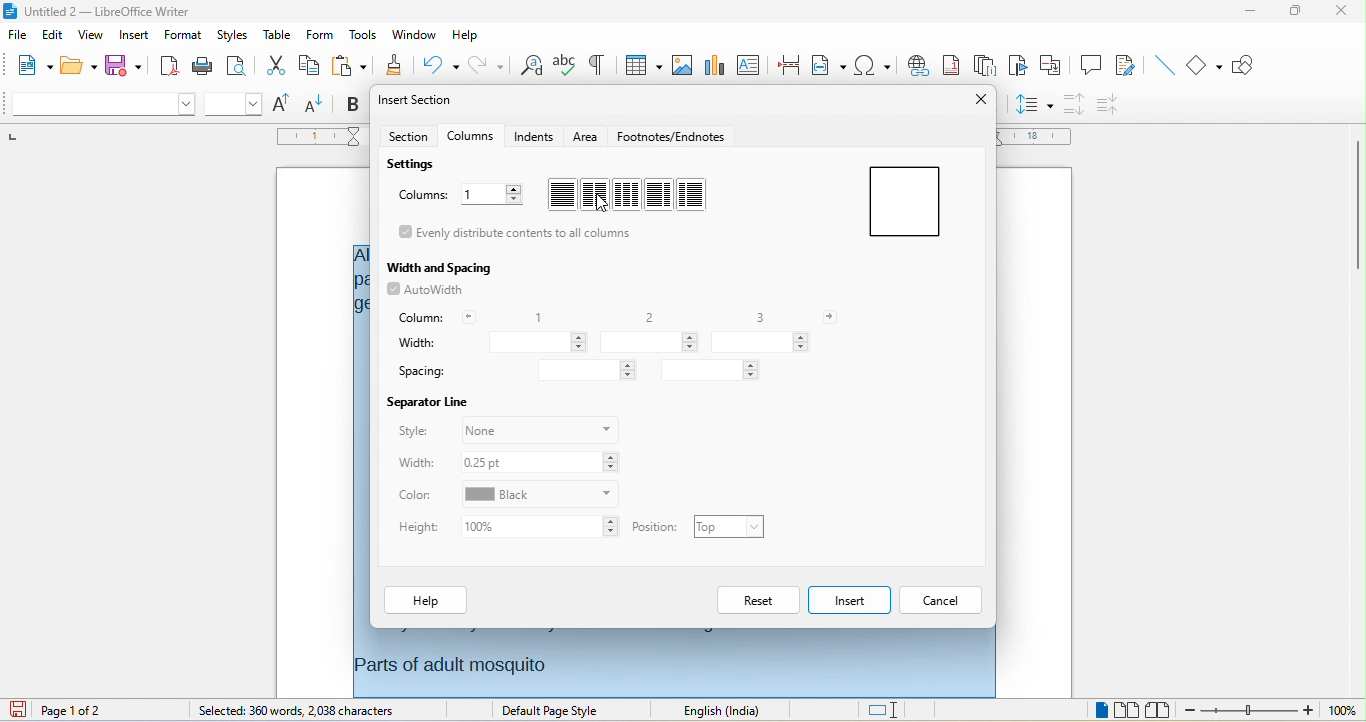 The image size is (1366, 722). Describe the element at coordinates (537, 342) in the screenshot. I see `column 1 width` at that location.